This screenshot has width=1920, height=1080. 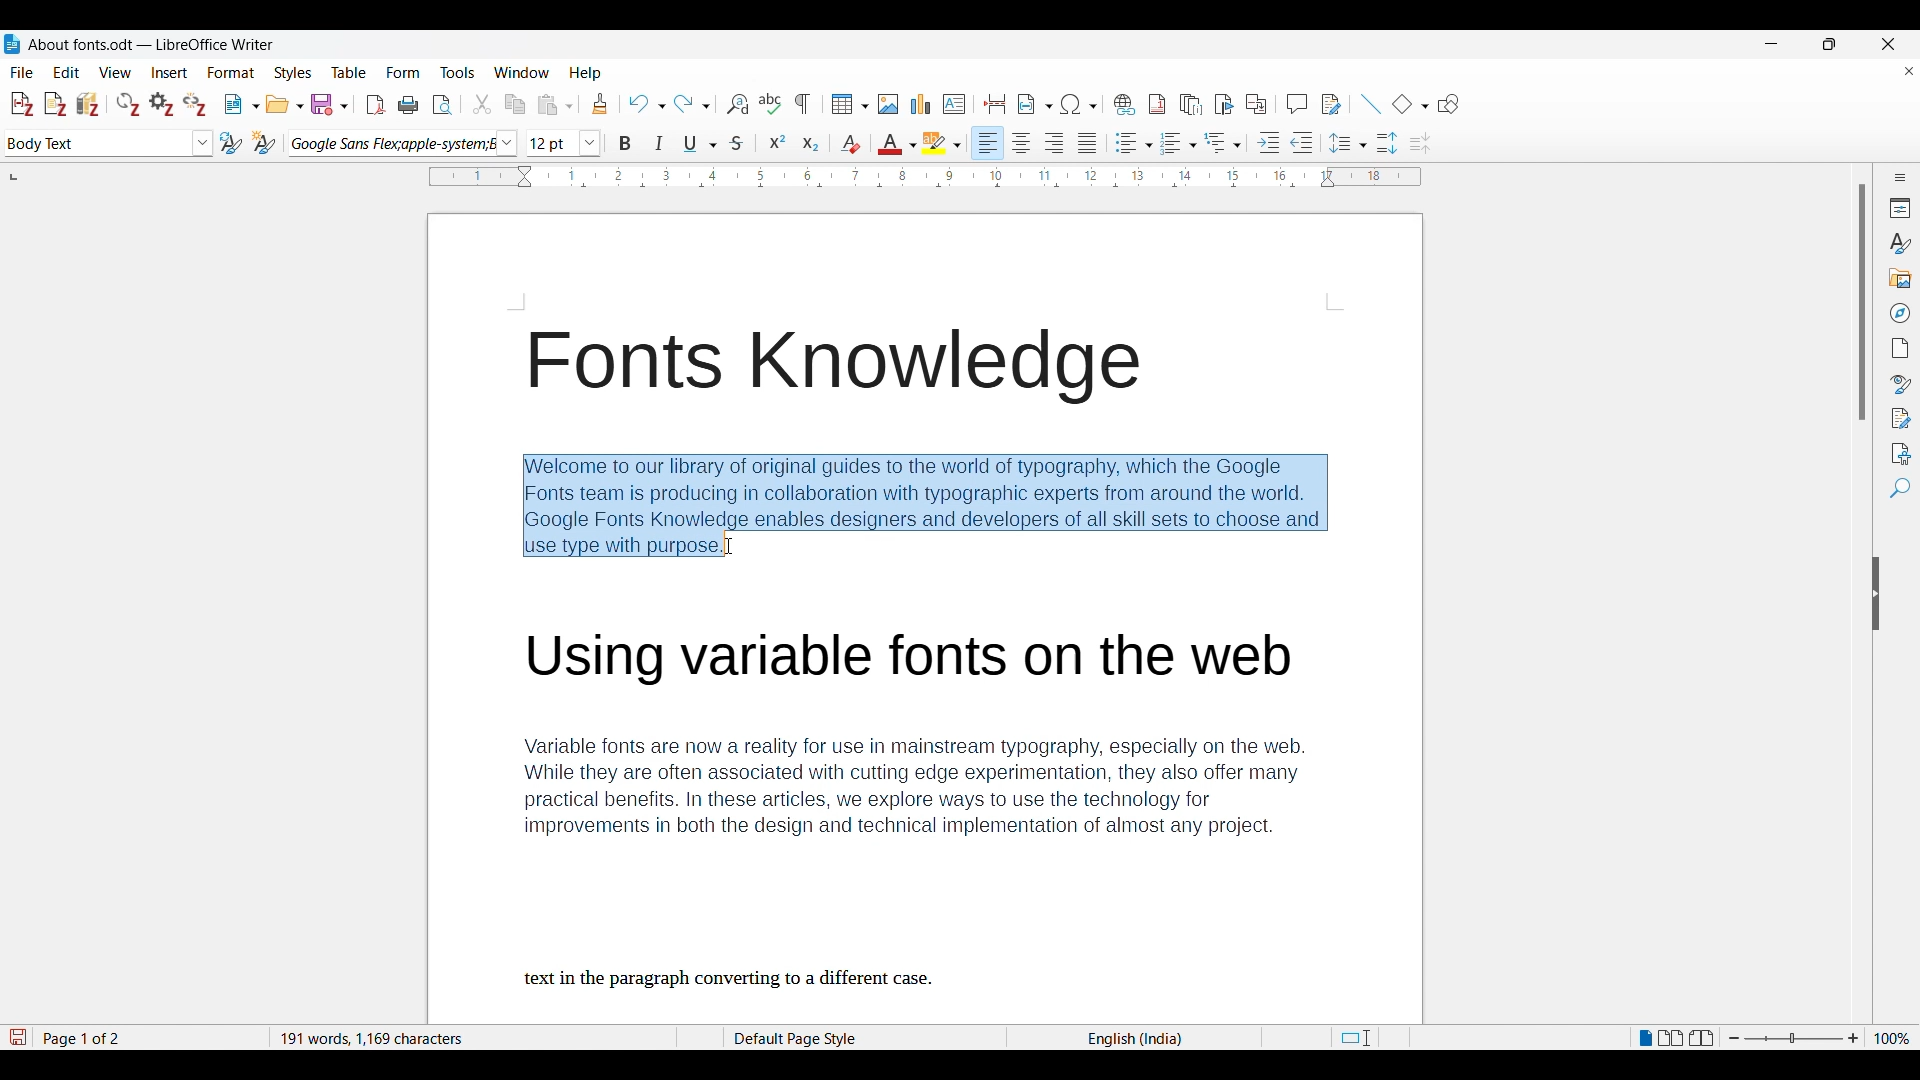 What do you see at coordinates (1901, 177) in the screenshot?
I see `Sidebar settings` at bounding box center [1901, 177].